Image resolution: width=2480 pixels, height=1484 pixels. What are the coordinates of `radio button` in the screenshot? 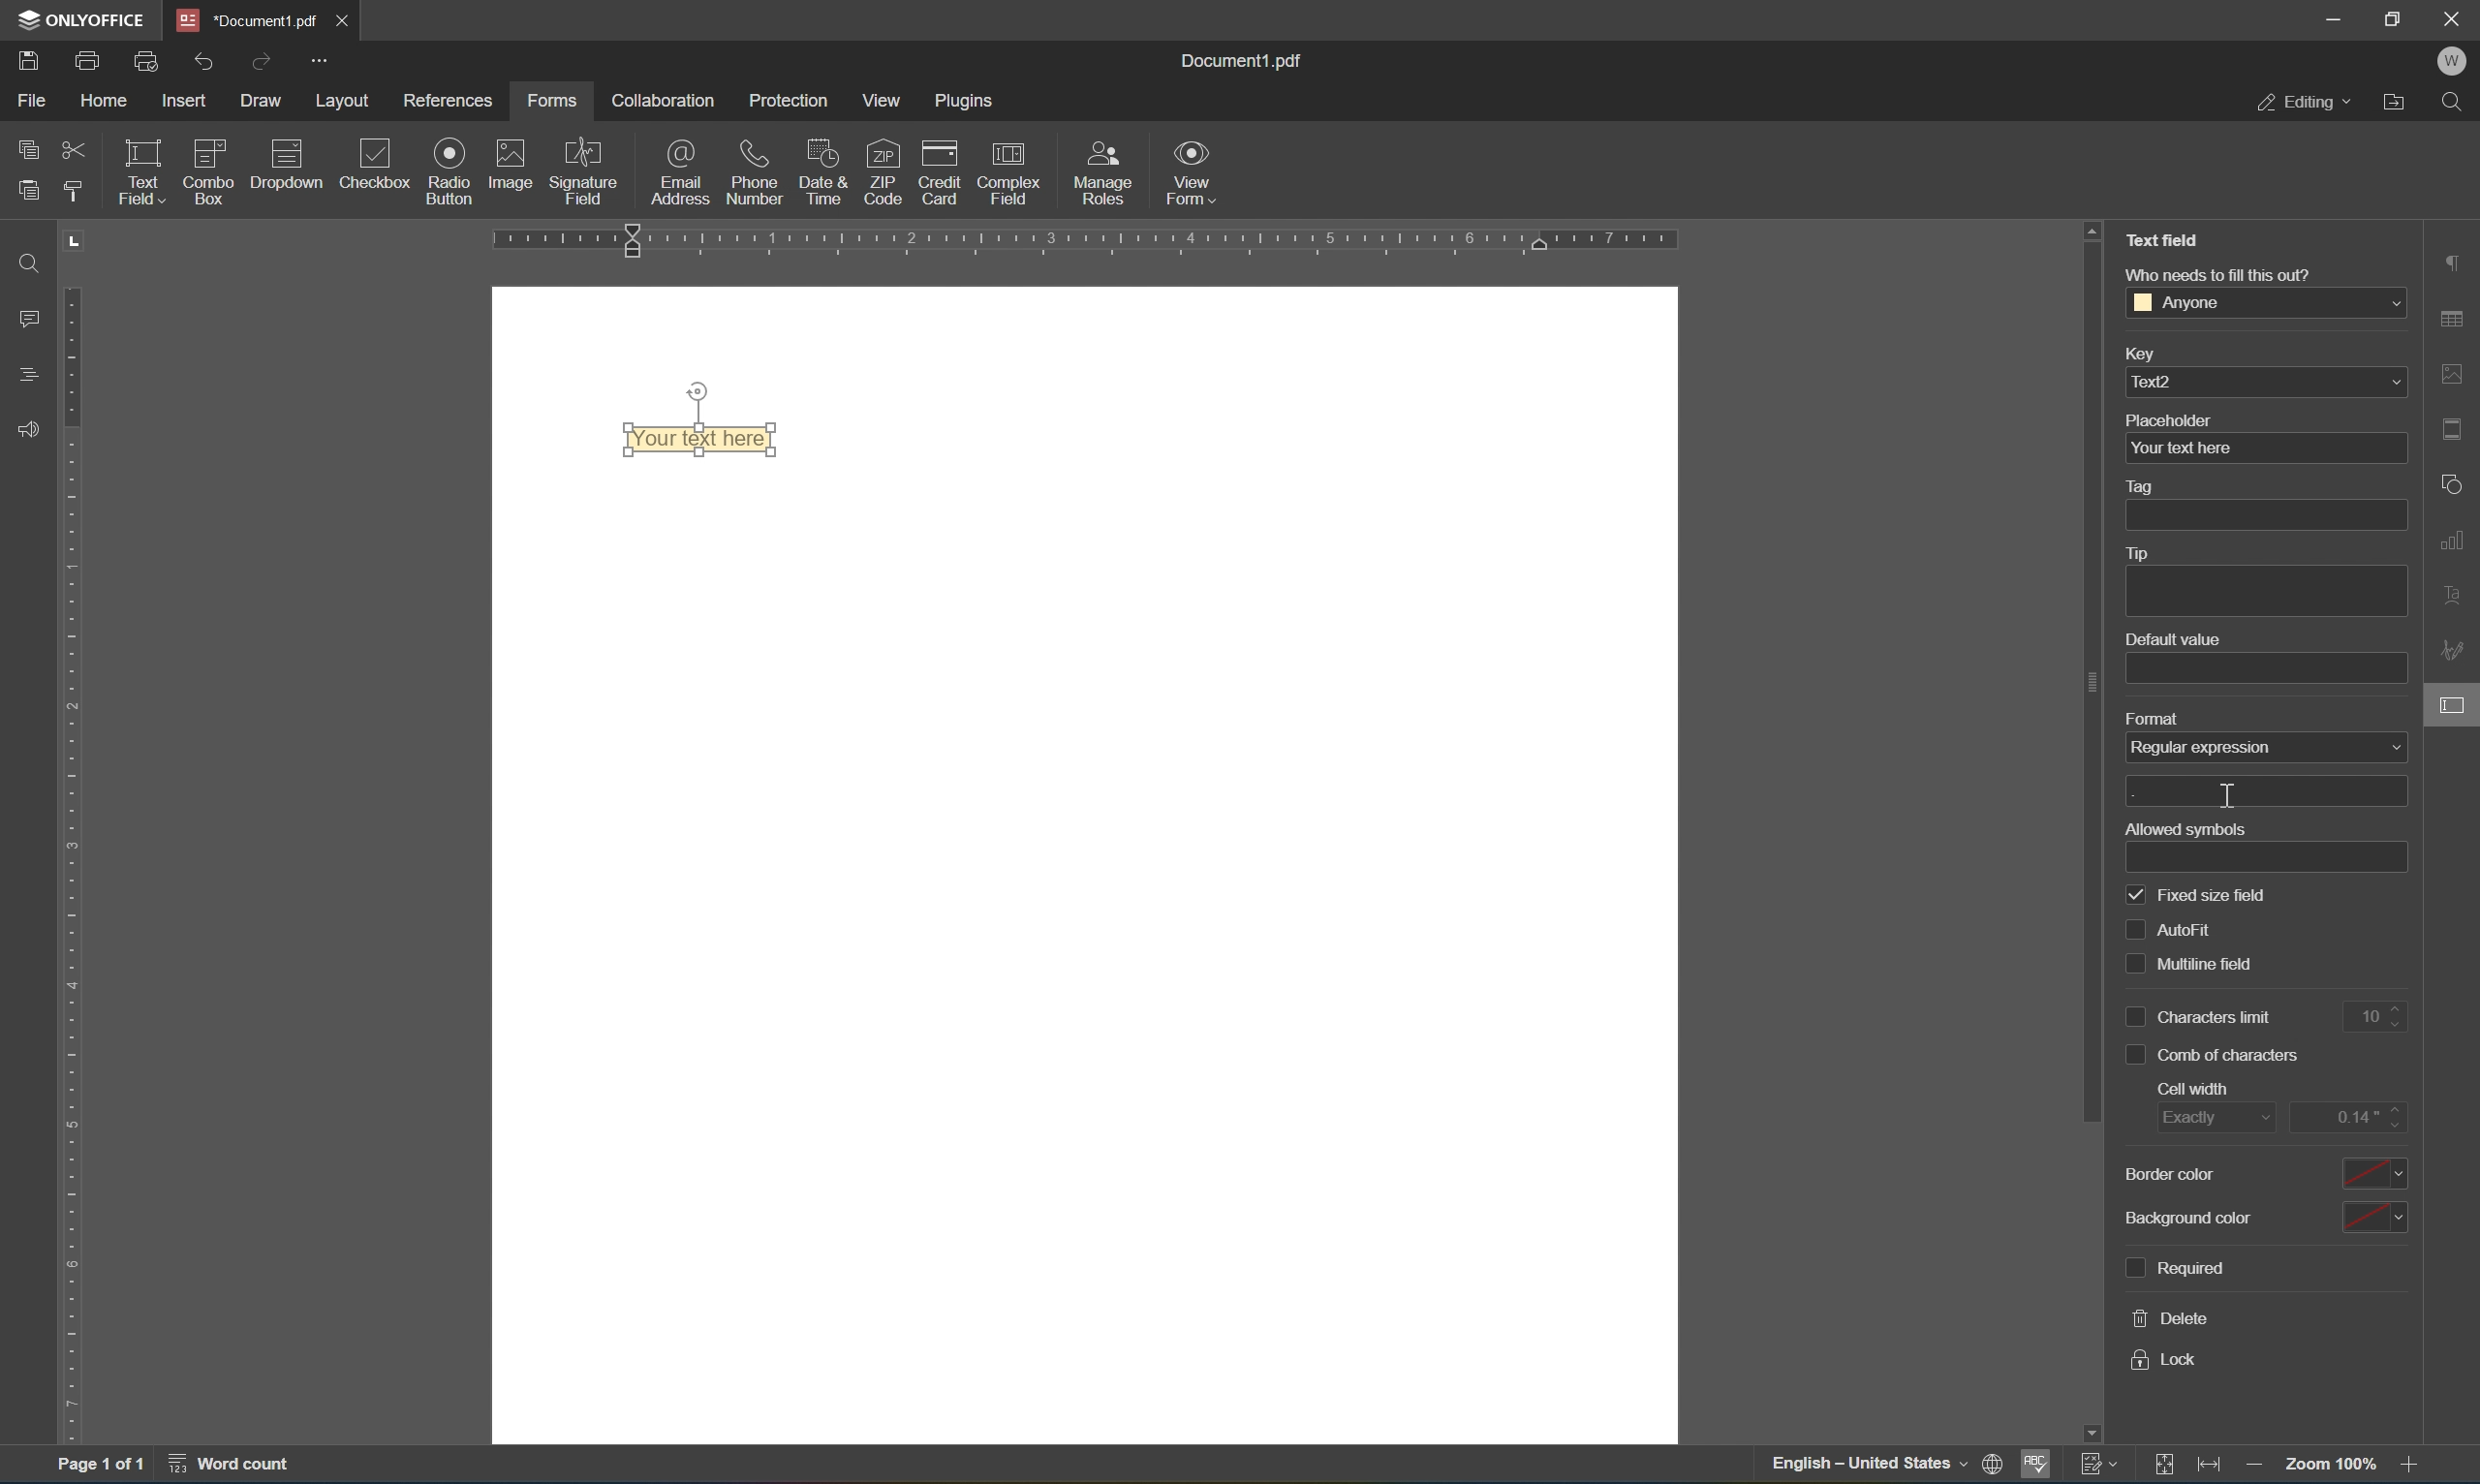 It's located at (448, 170).